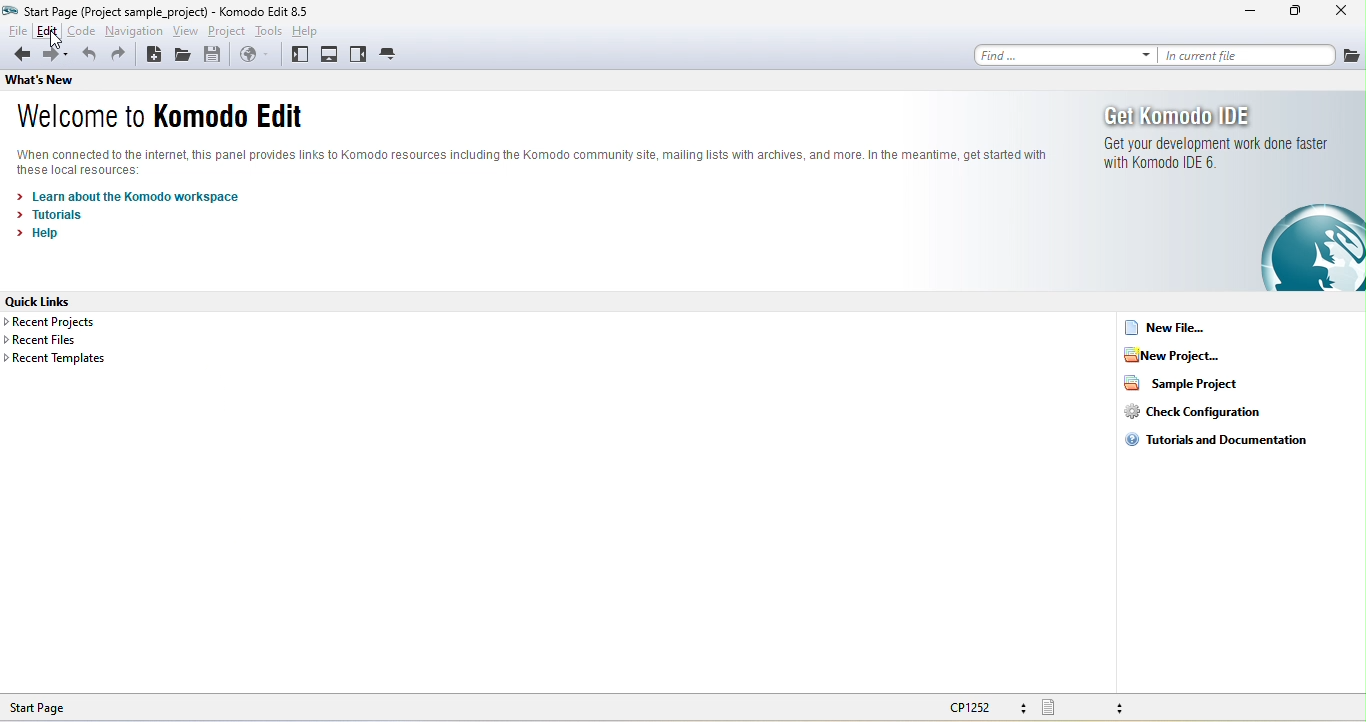 This screenshot has height=722, width=1366. What do you see at coordinates (52, 83) in the screenshot?
I see `what's new` at bounding box center [52, 83].